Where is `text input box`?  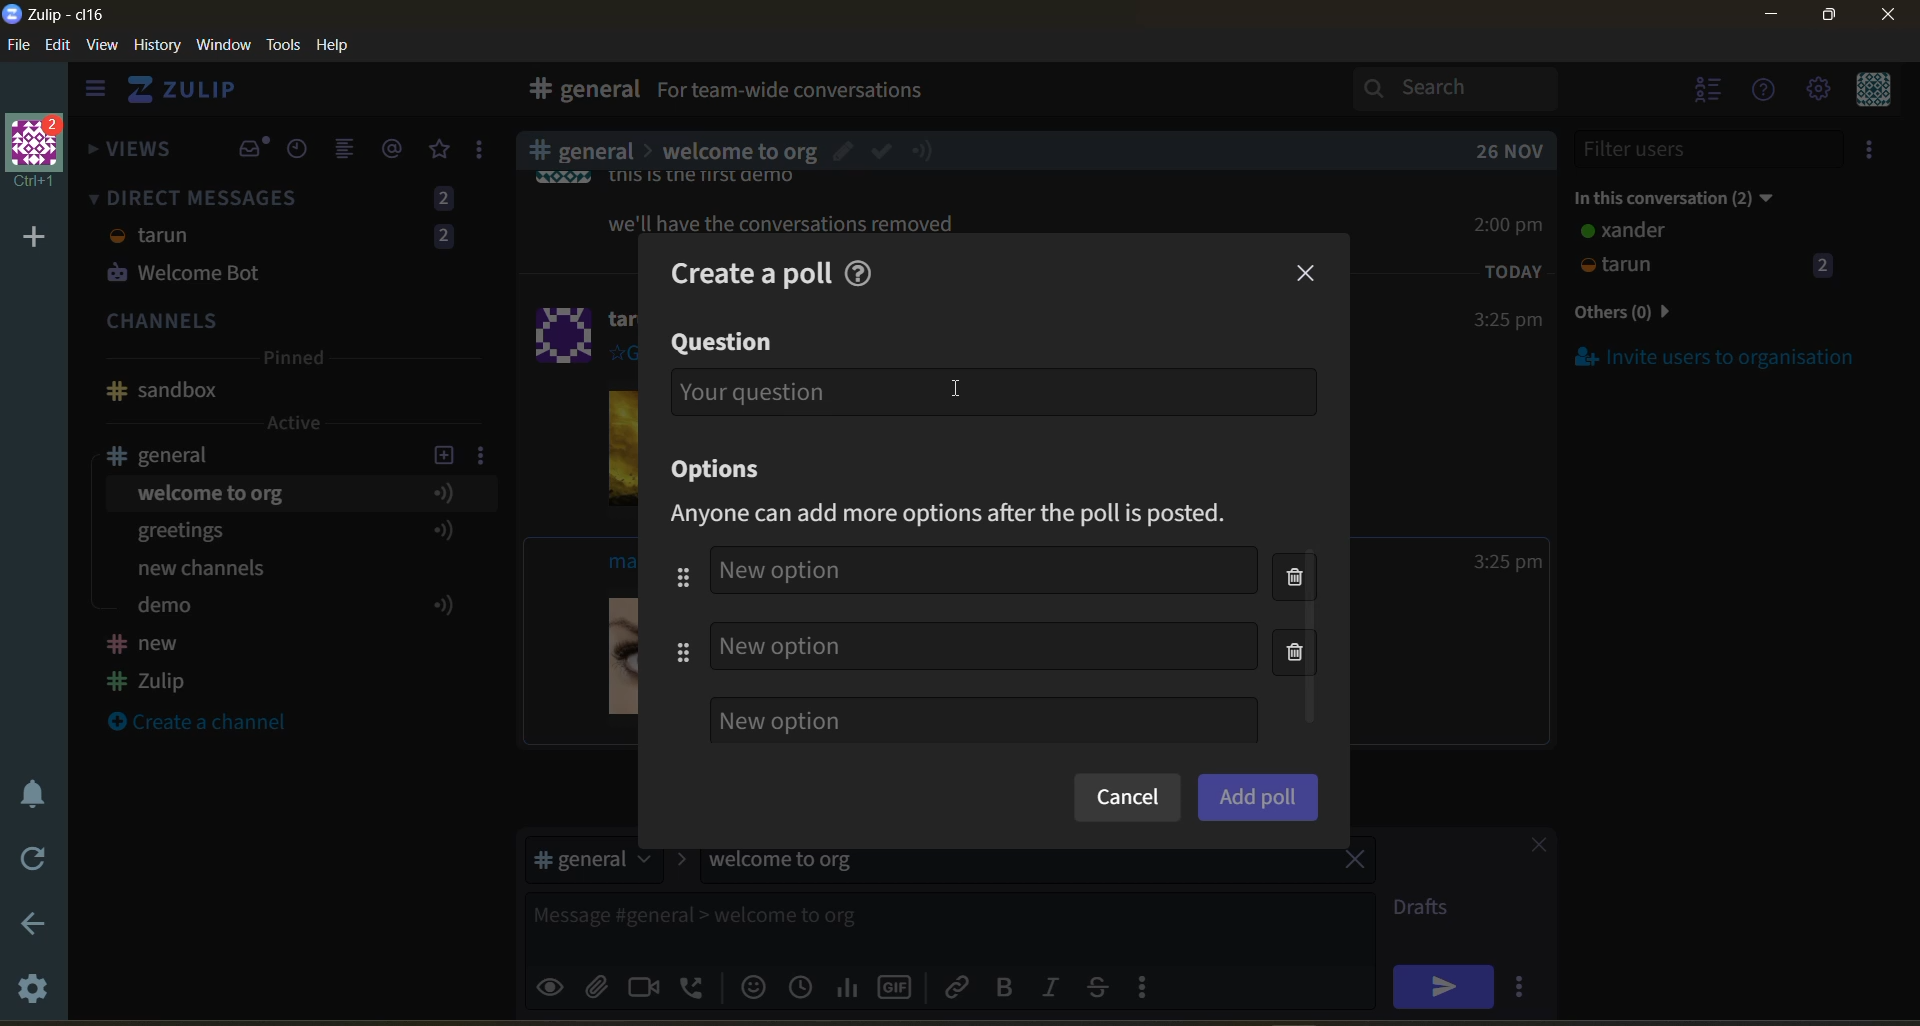 text input box is located at coordinates (993, 391).